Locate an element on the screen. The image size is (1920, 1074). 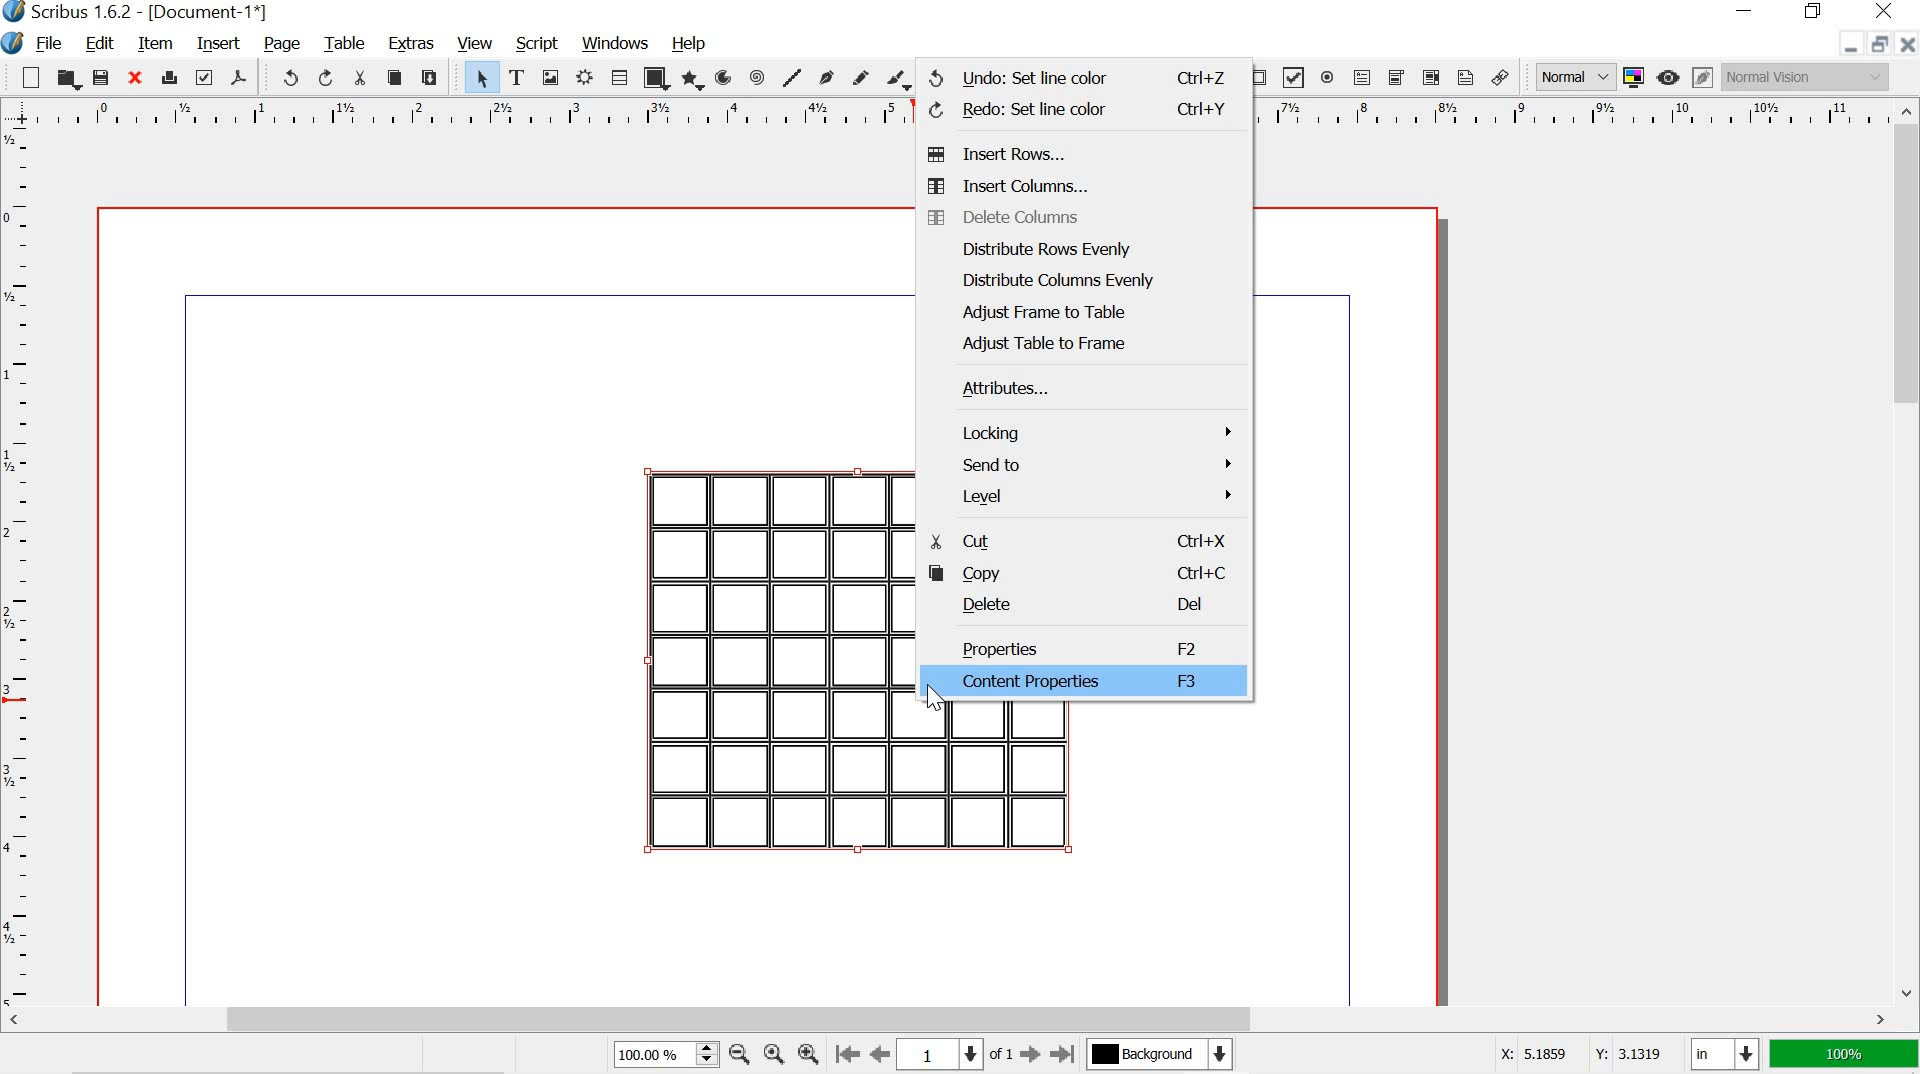
close is located at coordinates (1888, 12).